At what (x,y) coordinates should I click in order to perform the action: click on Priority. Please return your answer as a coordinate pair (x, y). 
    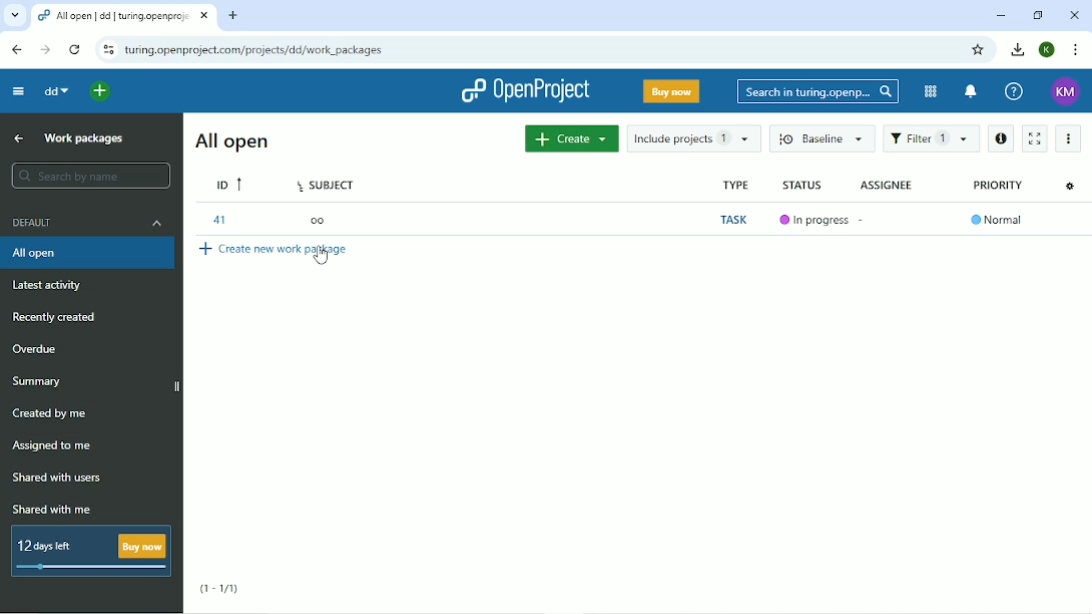
    Looking at the image, I should click on (999, 185).